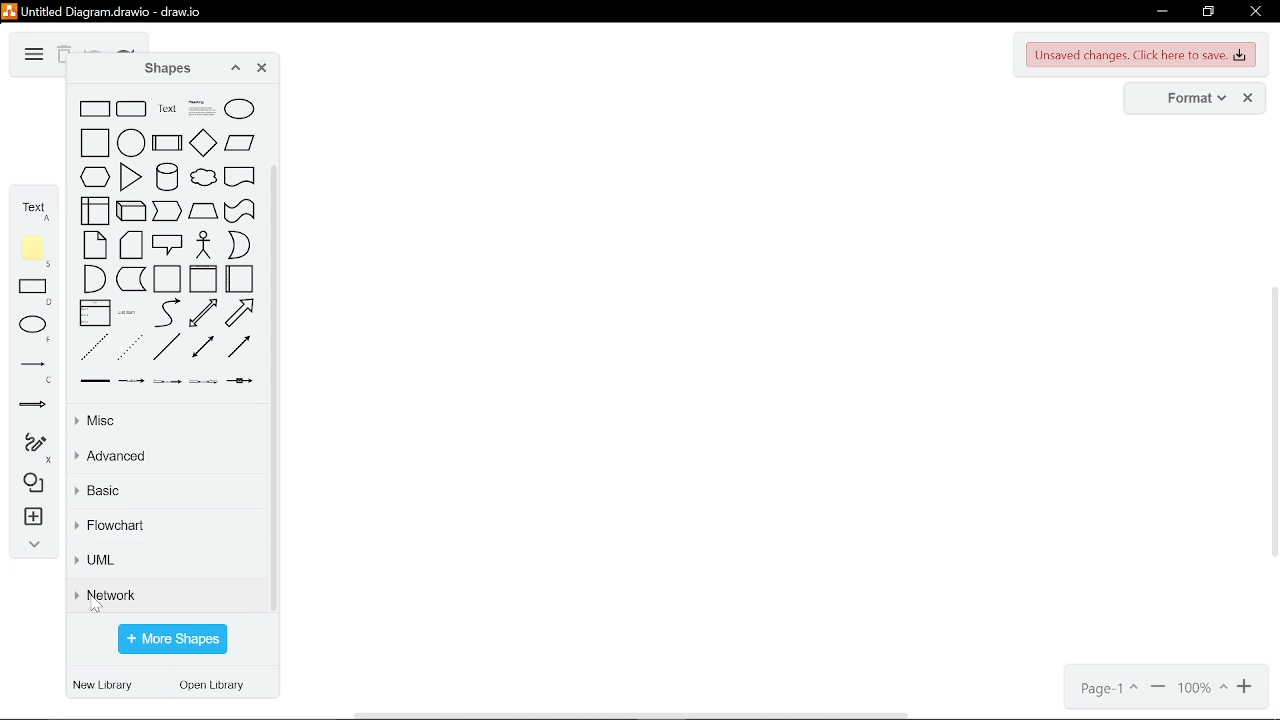  What do you see at coordinates (30, 484) in the screenshot?
I see `shapes` at bounding box center [30, 484].